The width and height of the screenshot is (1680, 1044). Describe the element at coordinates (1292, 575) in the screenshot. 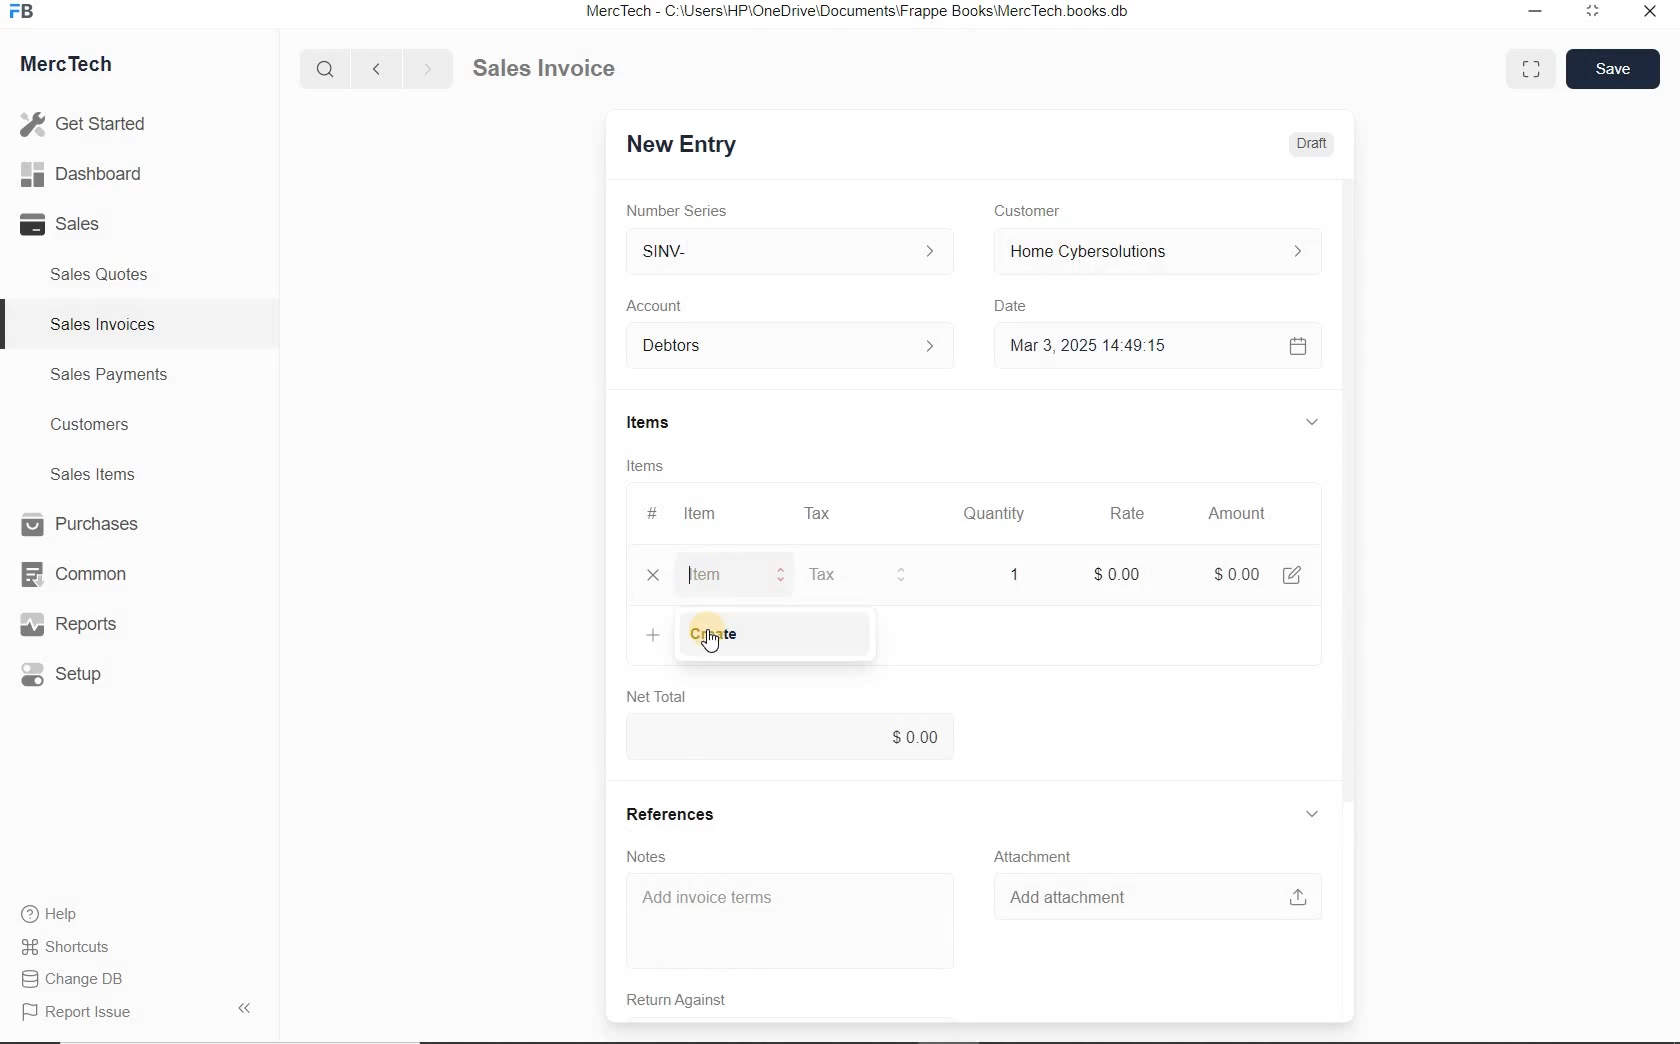

I see `edit` at that location.